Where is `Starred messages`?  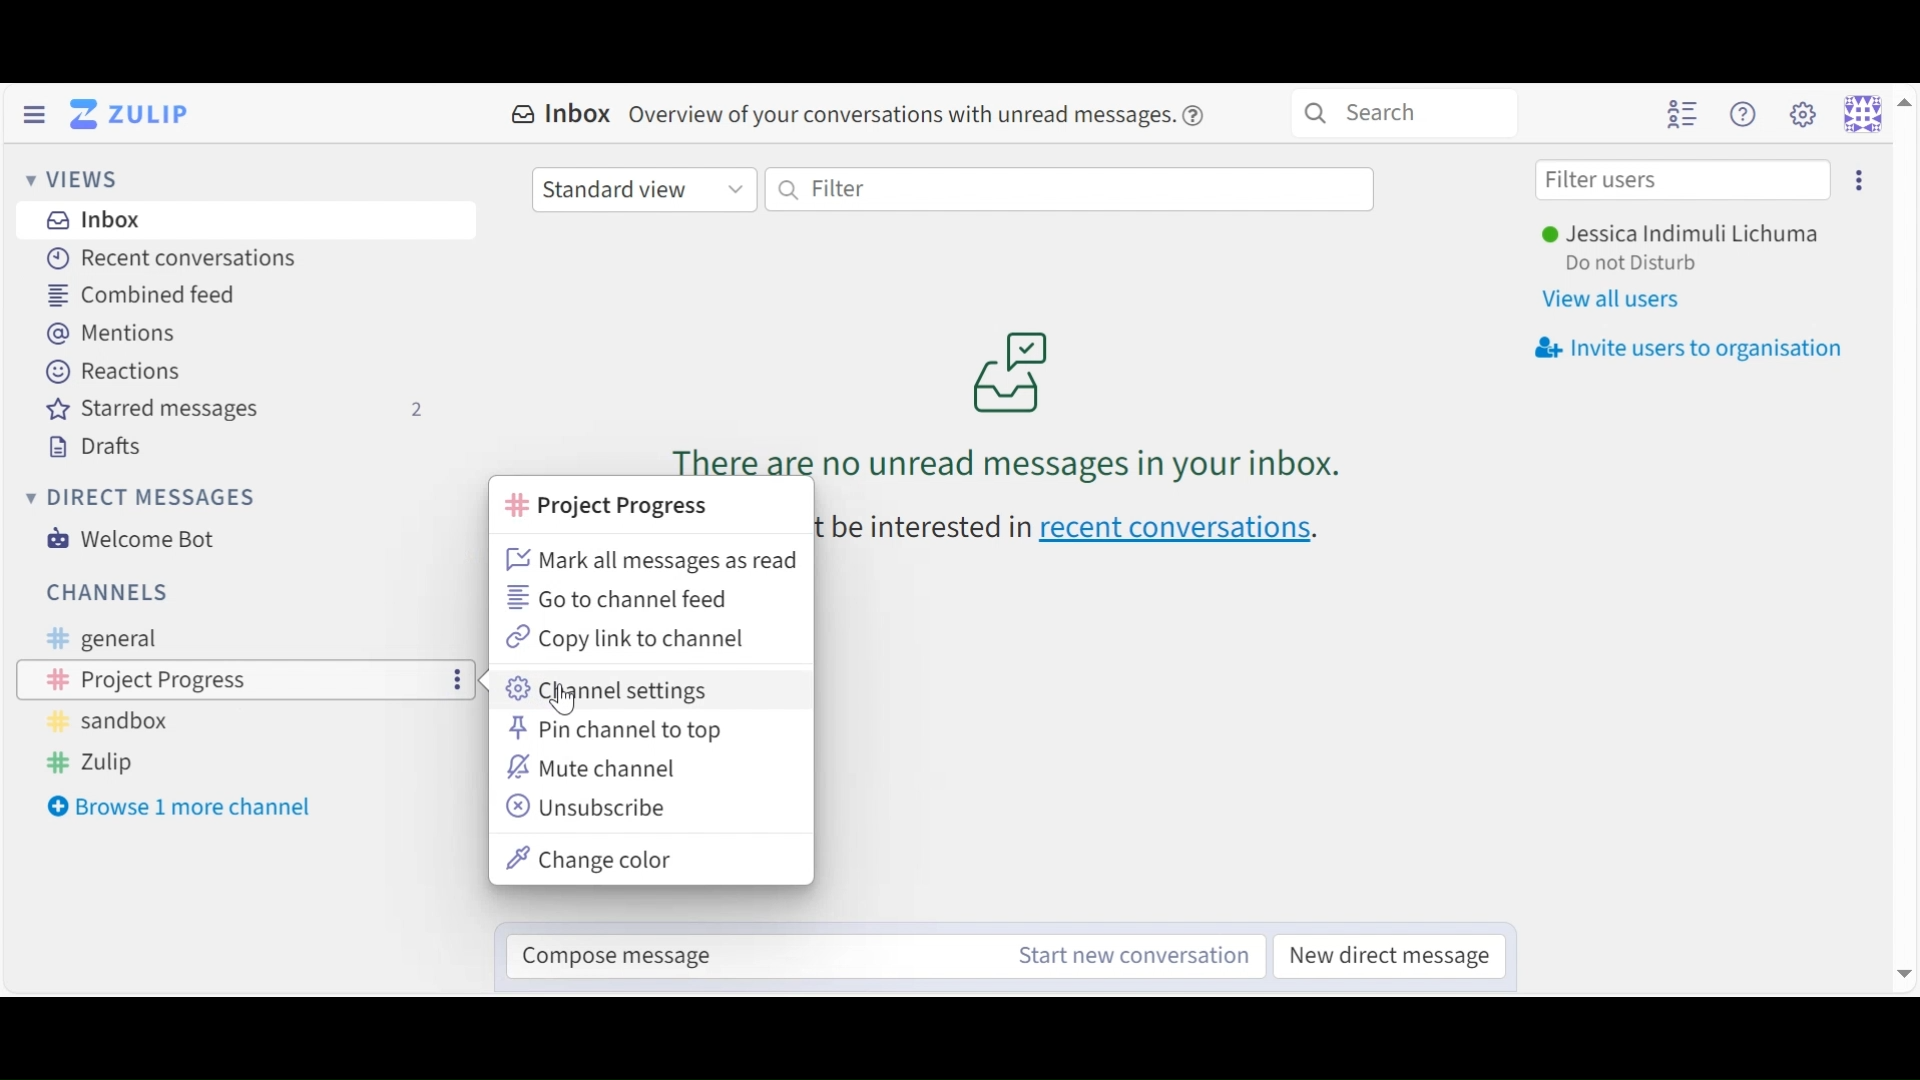
Starred messages is located at coordinates (233, 413).